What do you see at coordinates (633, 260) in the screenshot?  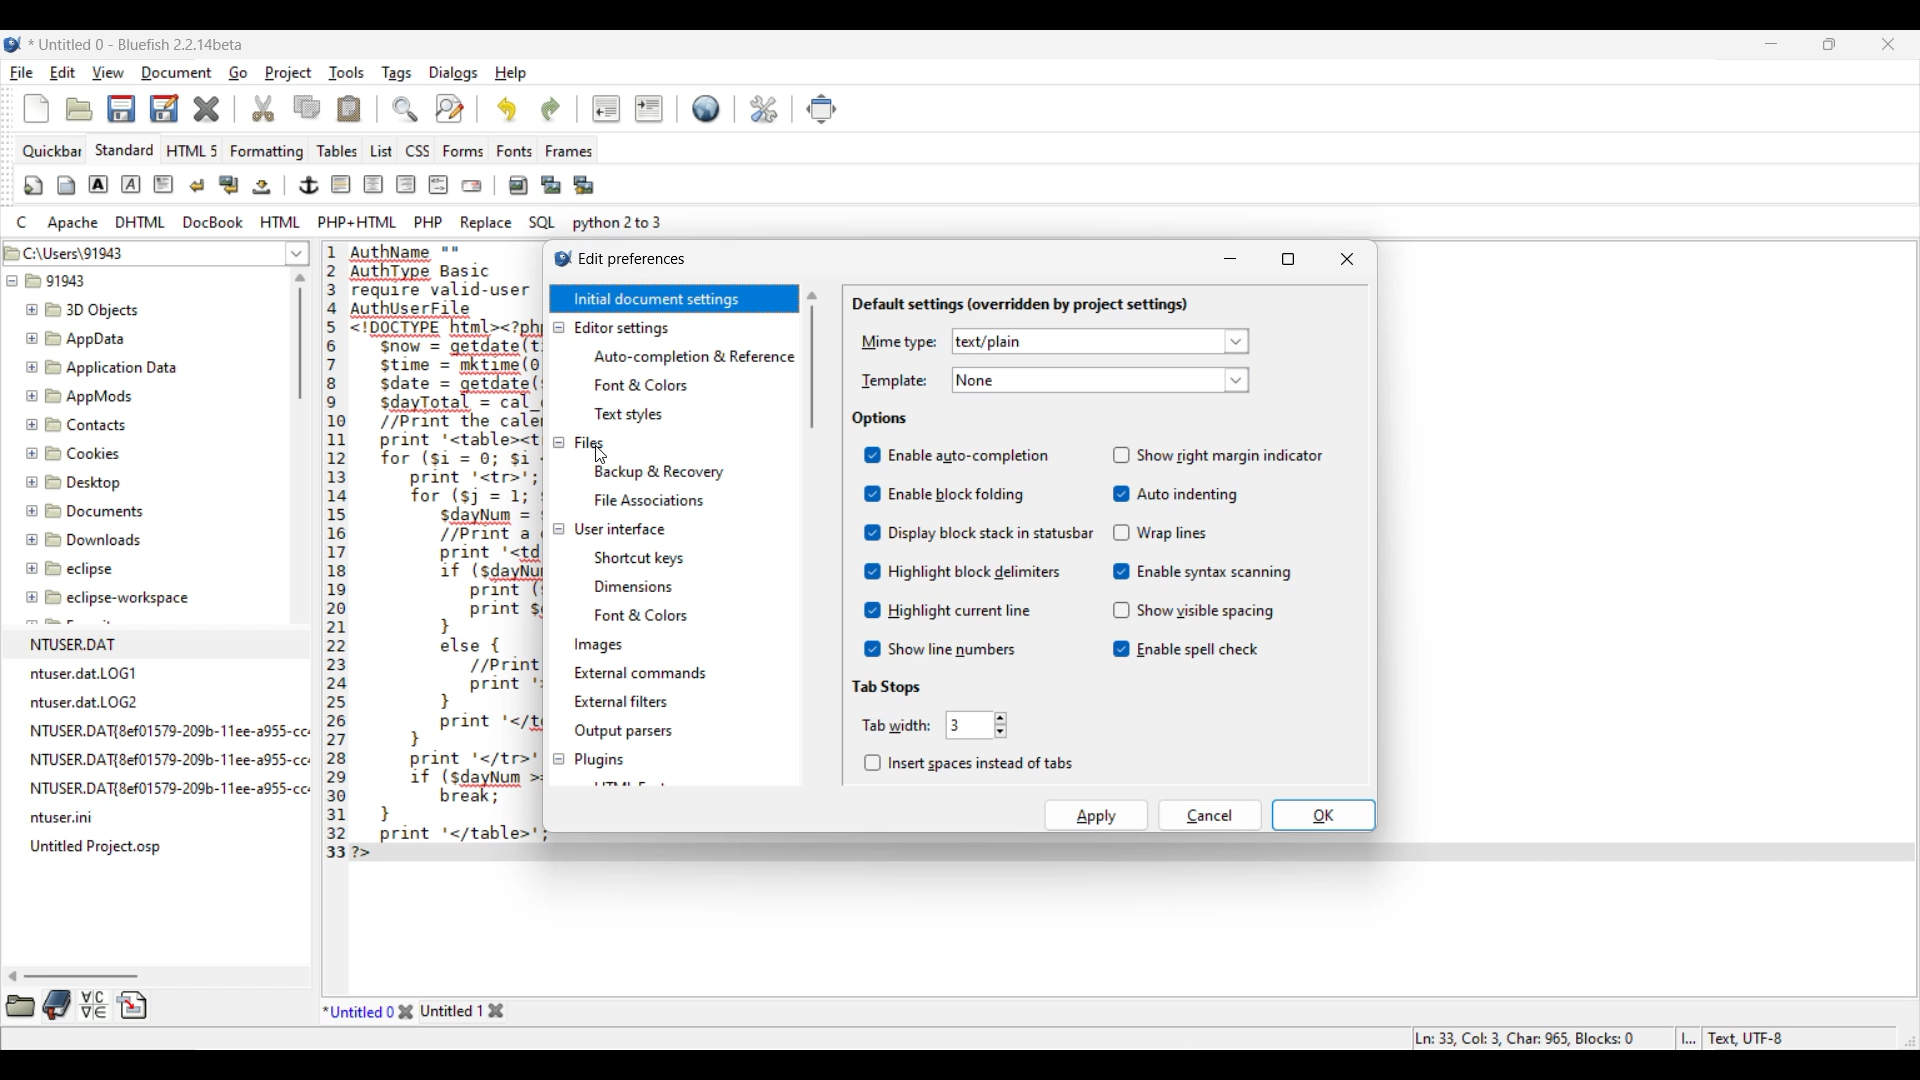 I see `Window title` at bounding box center [633, 260].